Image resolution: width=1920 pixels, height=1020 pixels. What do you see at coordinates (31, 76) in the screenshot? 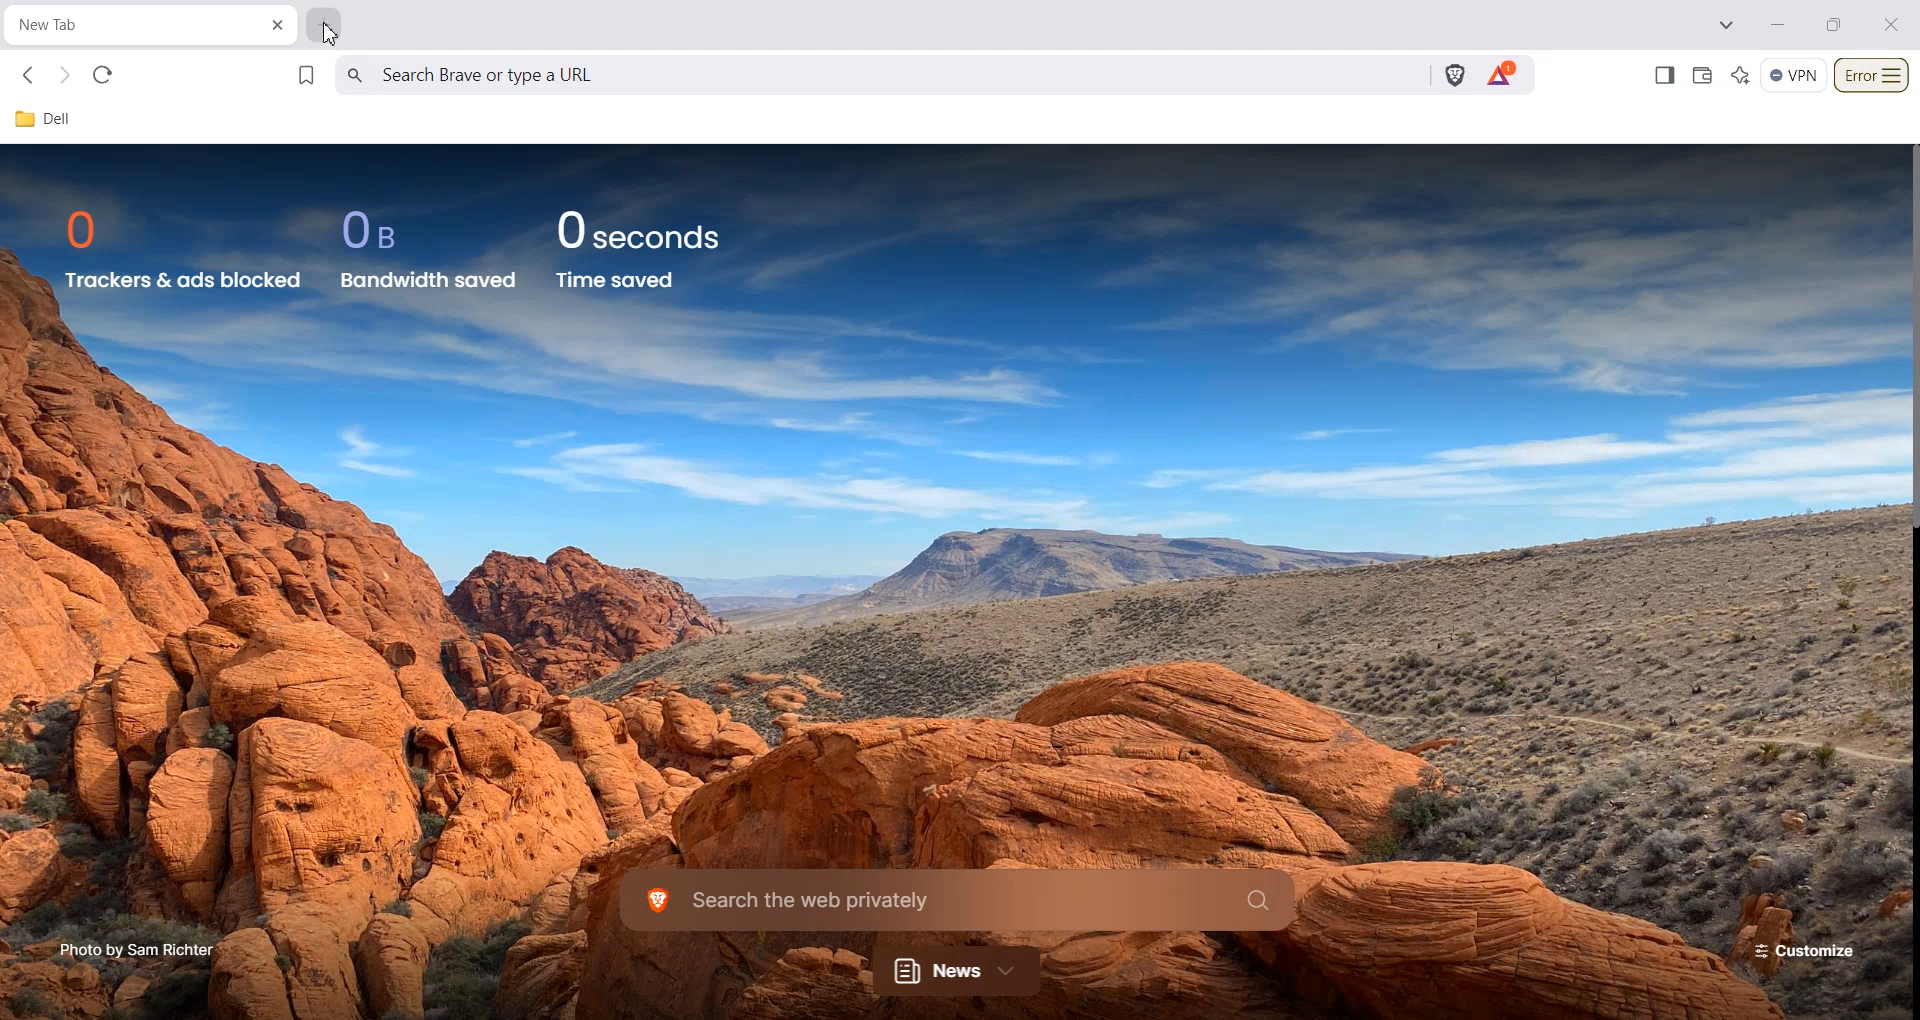
I see `Back` at bounding box center [31, 76].